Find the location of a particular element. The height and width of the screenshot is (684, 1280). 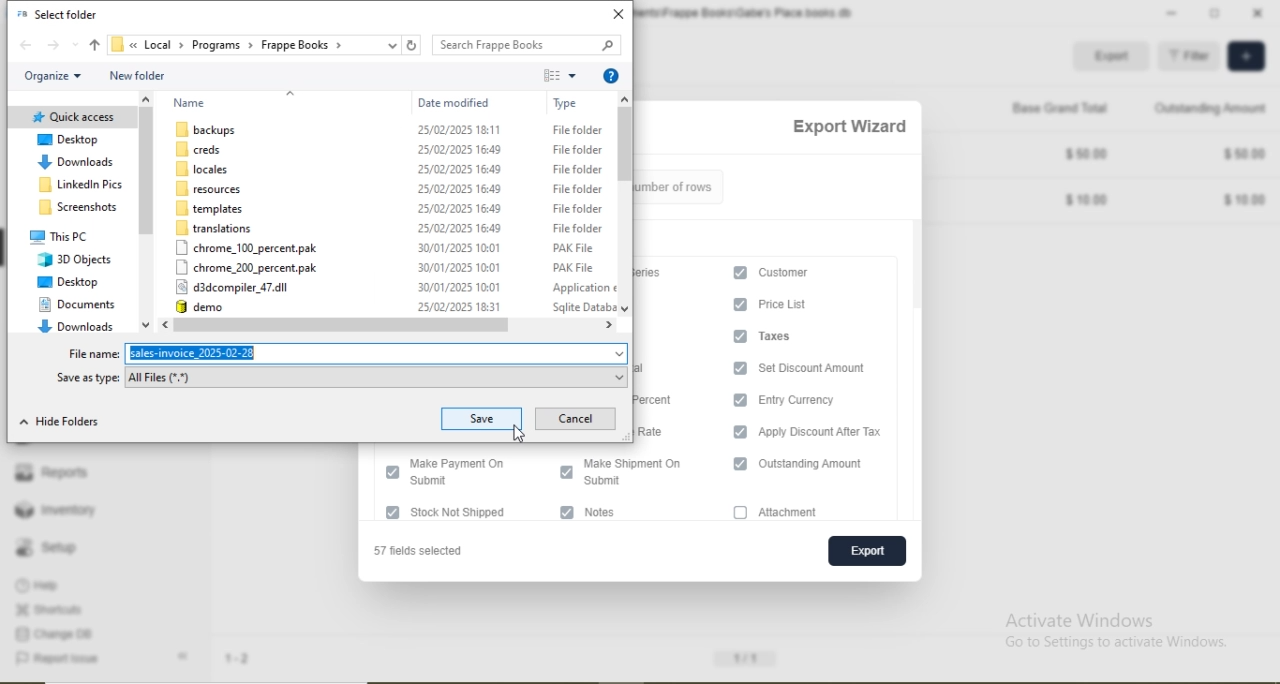

PAK File is located at coordinates (574, 249).